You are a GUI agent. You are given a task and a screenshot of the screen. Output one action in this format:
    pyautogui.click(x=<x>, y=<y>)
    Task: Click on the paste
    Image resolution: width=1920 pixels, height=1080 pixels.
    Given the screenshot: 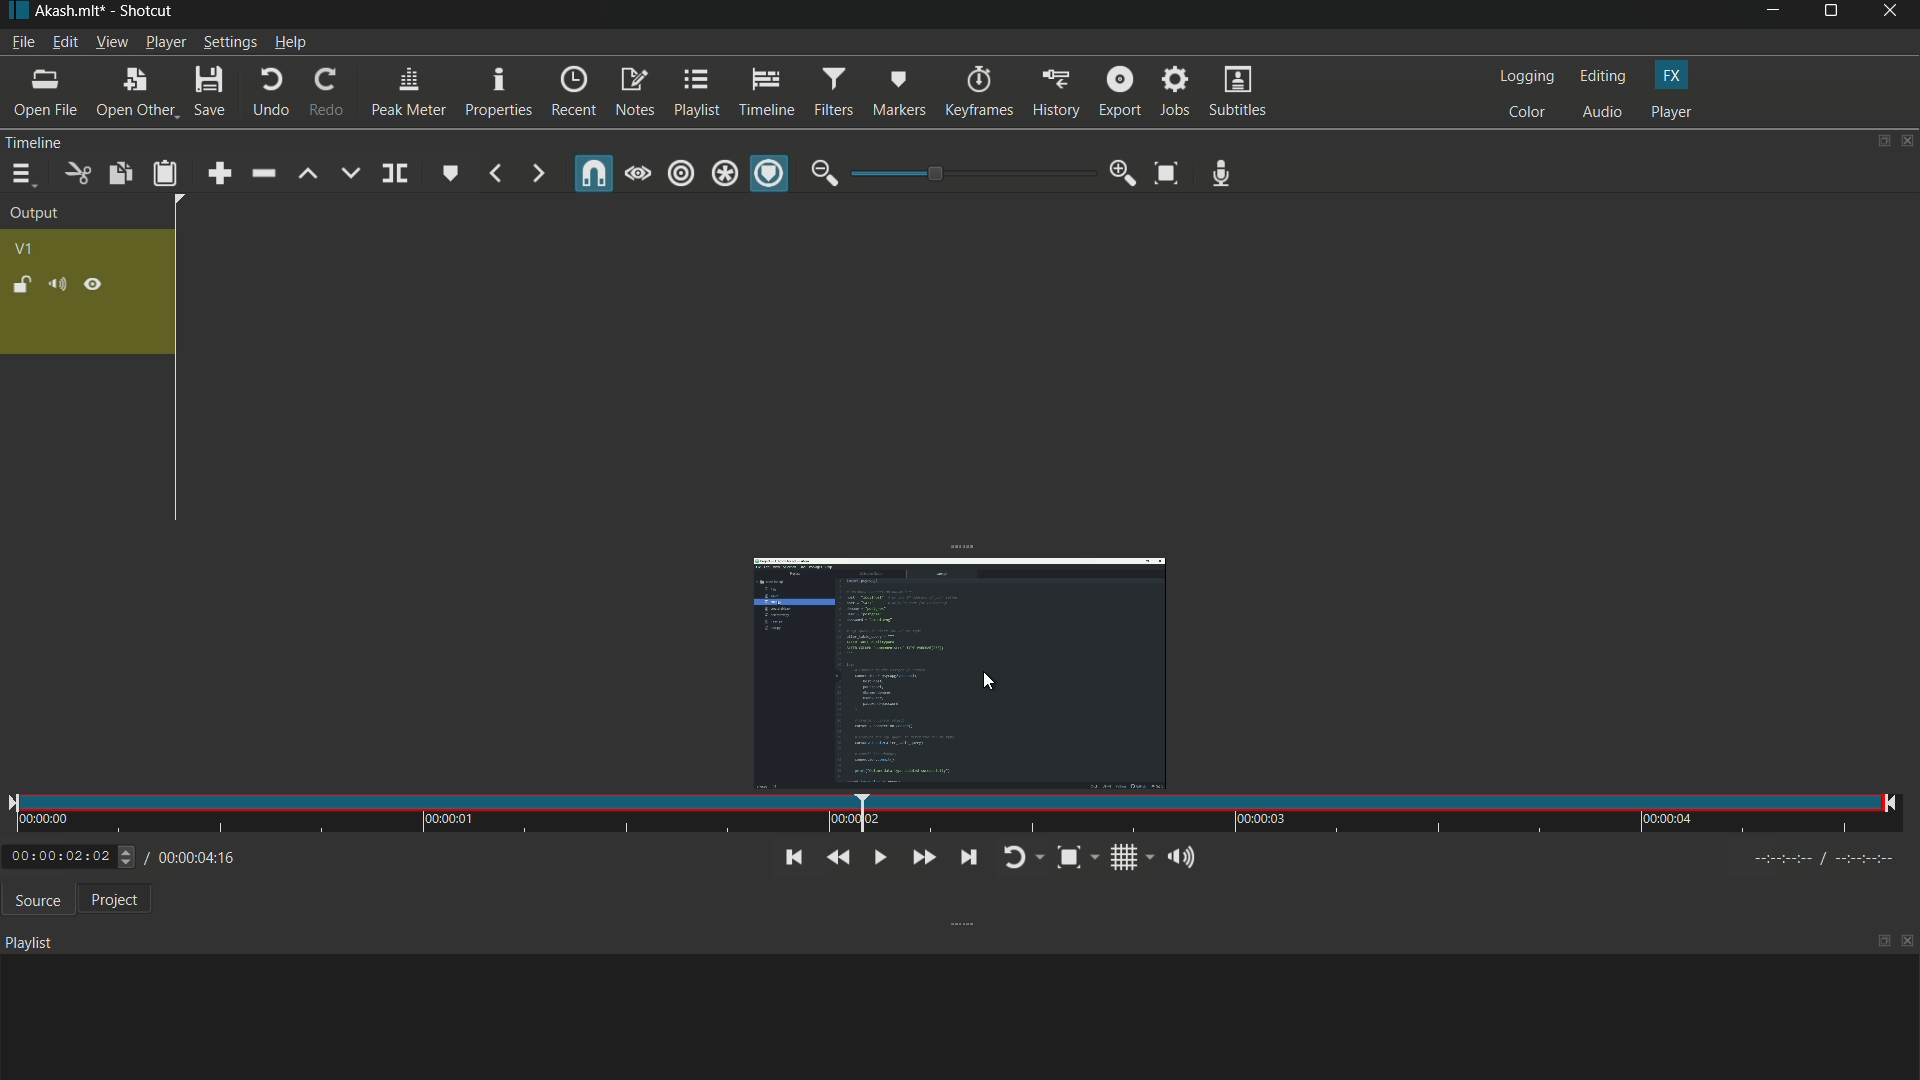 What is the action you would take?
    pyautogui.click(x=165, y=175)
    